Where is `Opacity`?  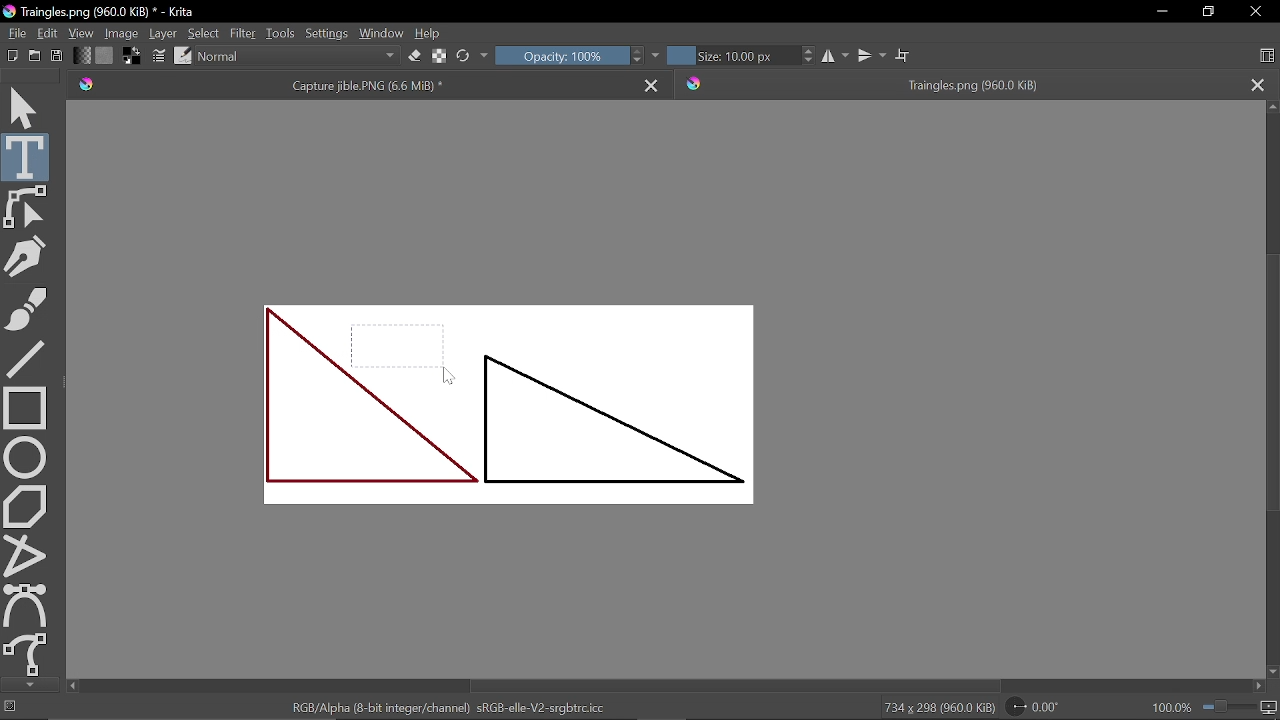 Opacity is located at coordinates (561, 55).